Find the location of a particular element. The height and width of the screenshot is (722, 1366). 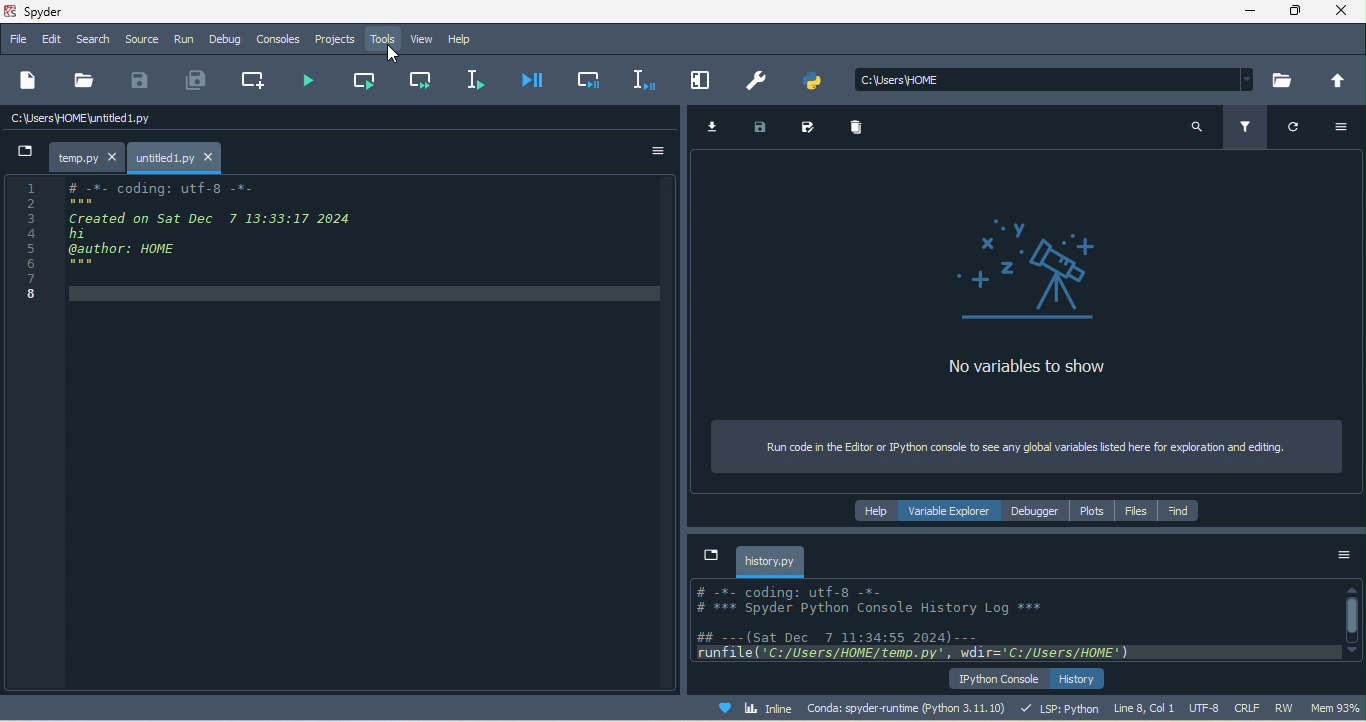

delete is located at coordinates (863, 129).